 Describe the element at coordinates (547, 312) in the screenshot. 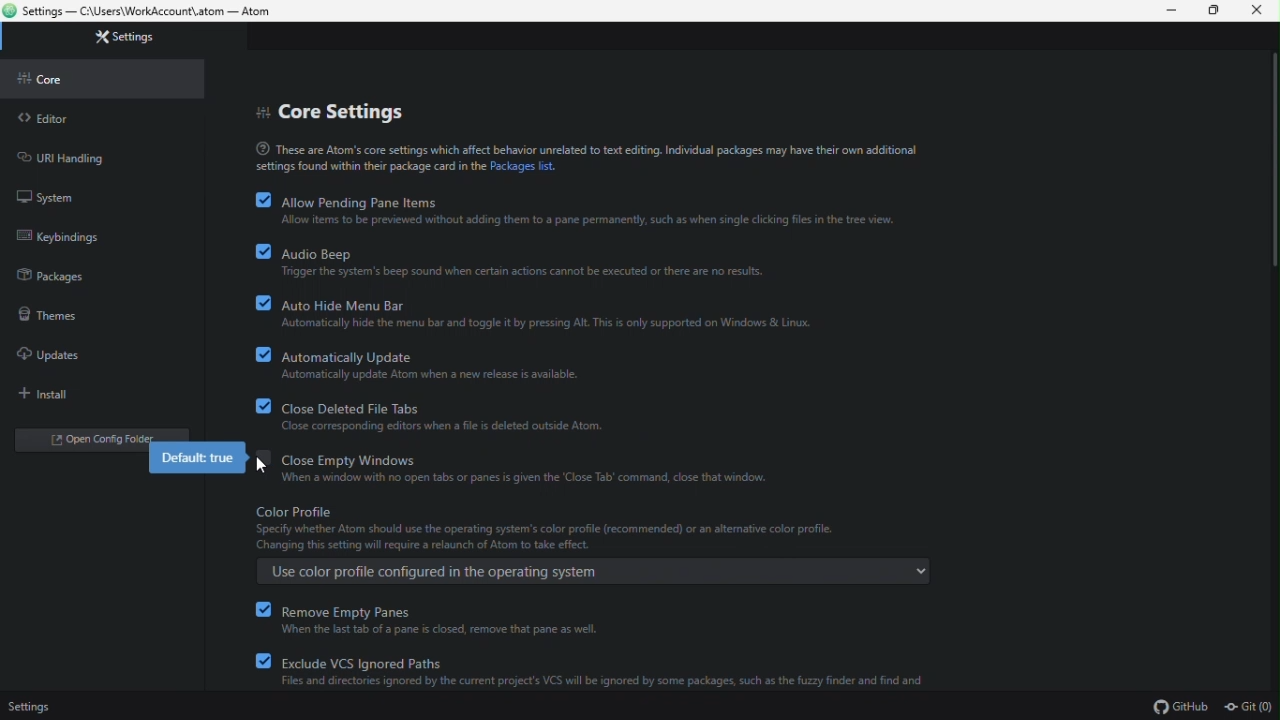

I see `auto hide menu bar` at that location.